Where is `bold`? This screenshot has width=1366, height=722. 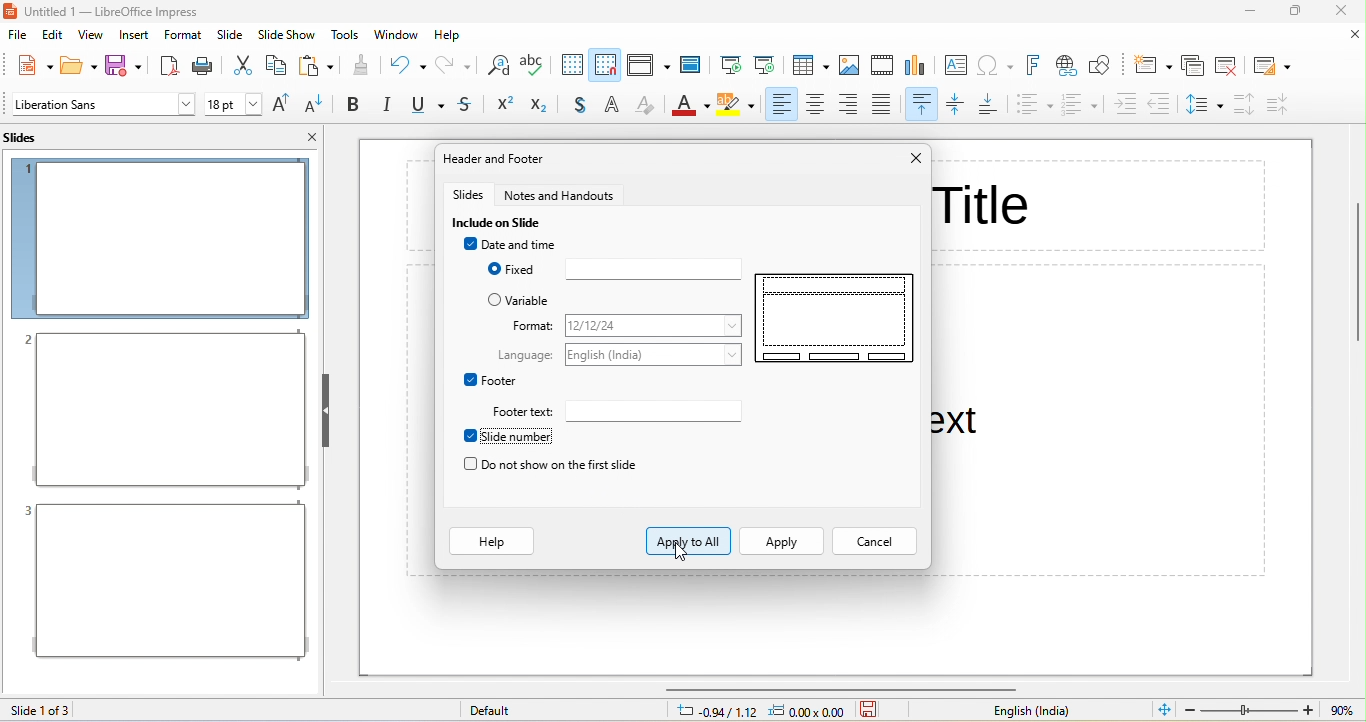
bold is located at coordinates (353, 105).